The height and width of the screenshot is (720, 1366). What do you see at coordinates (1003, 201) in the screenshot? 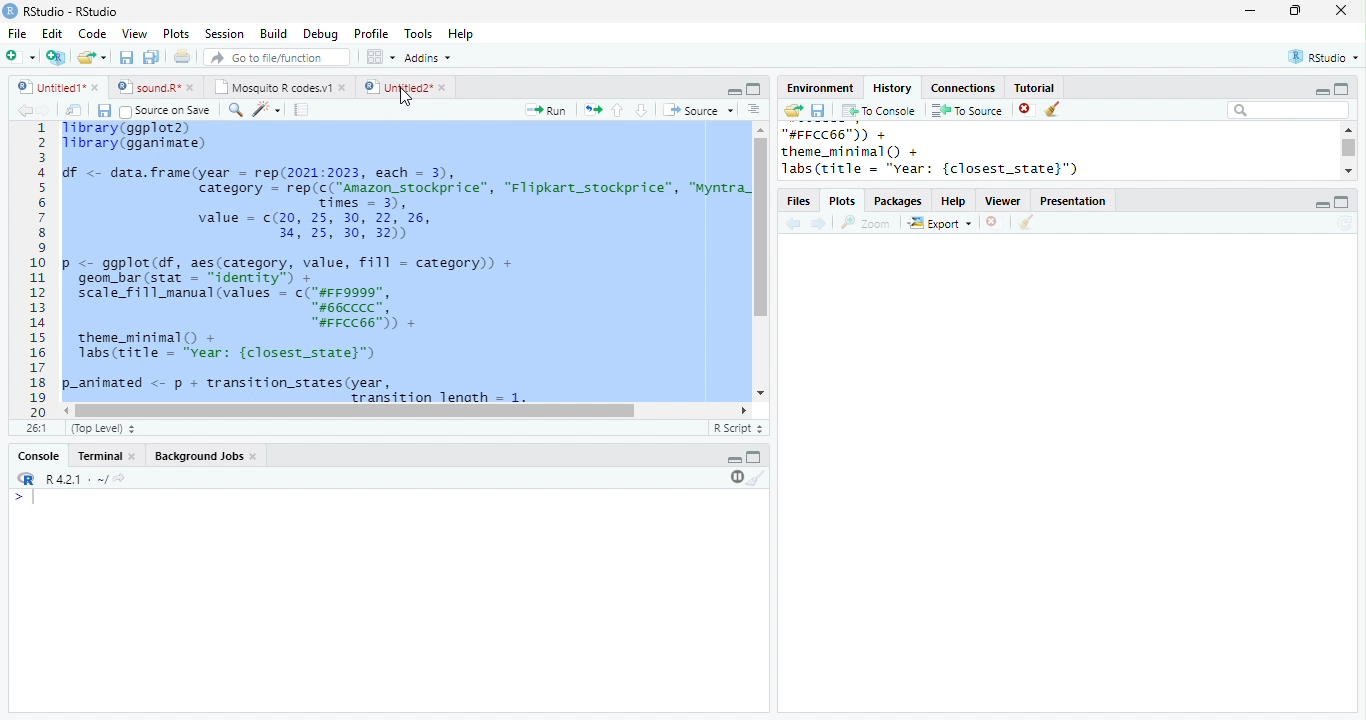
I see `Viewer` at bounding box center [1003, 201].